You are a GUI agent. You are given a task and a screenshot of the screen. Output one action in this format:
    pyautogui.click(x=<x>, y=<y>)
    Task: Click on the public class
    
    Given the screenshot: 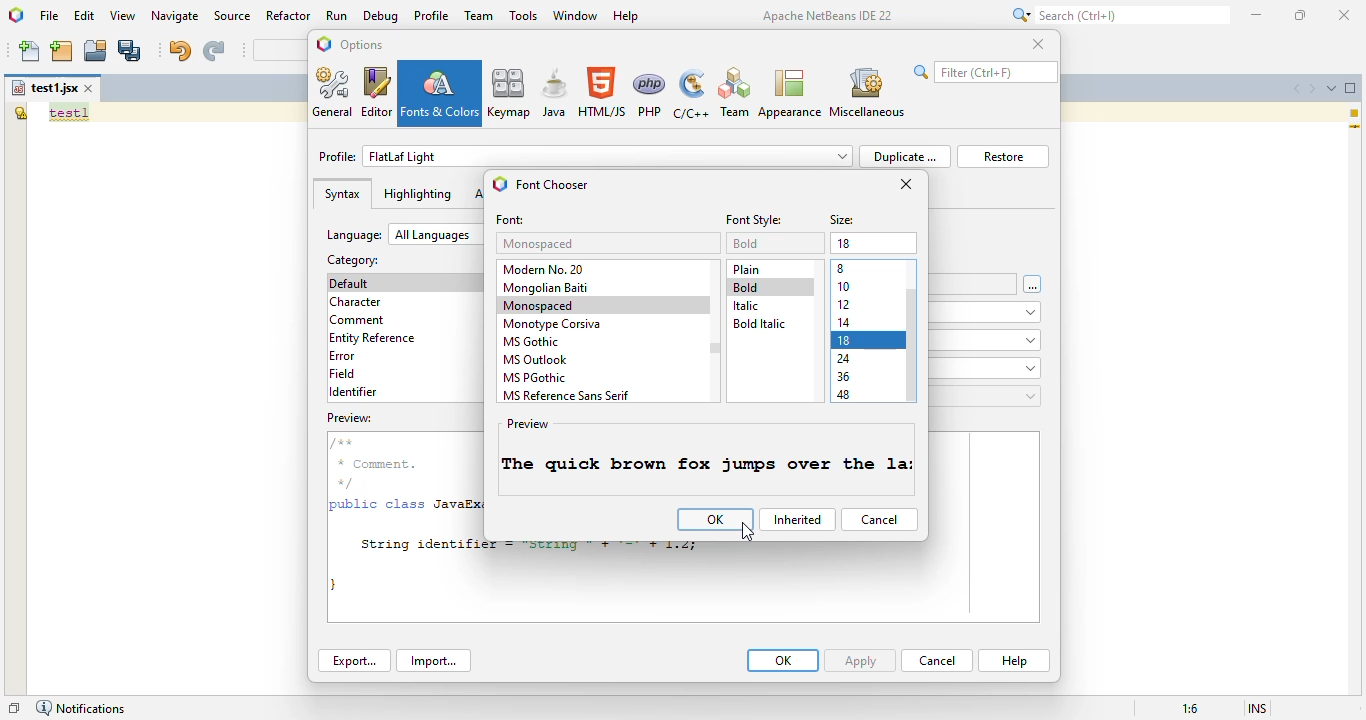 What is the action you would take?
    pyautogui.click(x=379, y=507)
    